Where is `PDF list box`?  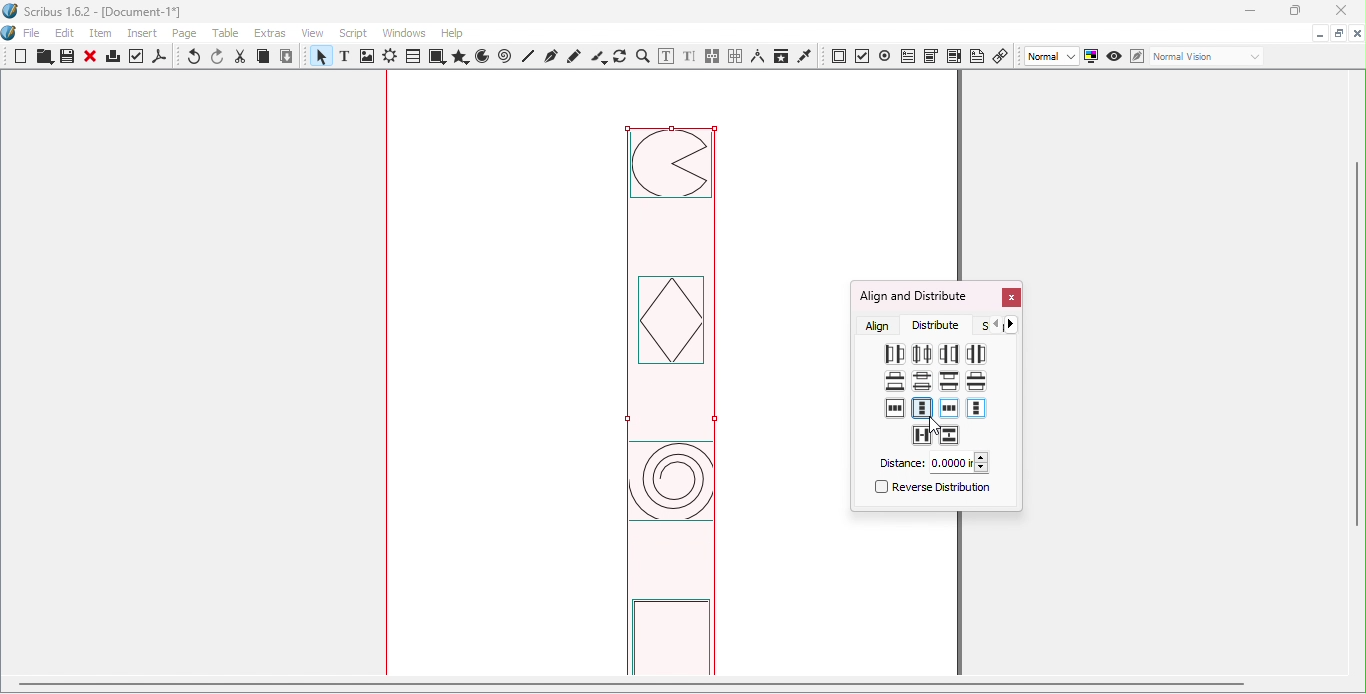 PDF list box is located at coordinates (954, 56).